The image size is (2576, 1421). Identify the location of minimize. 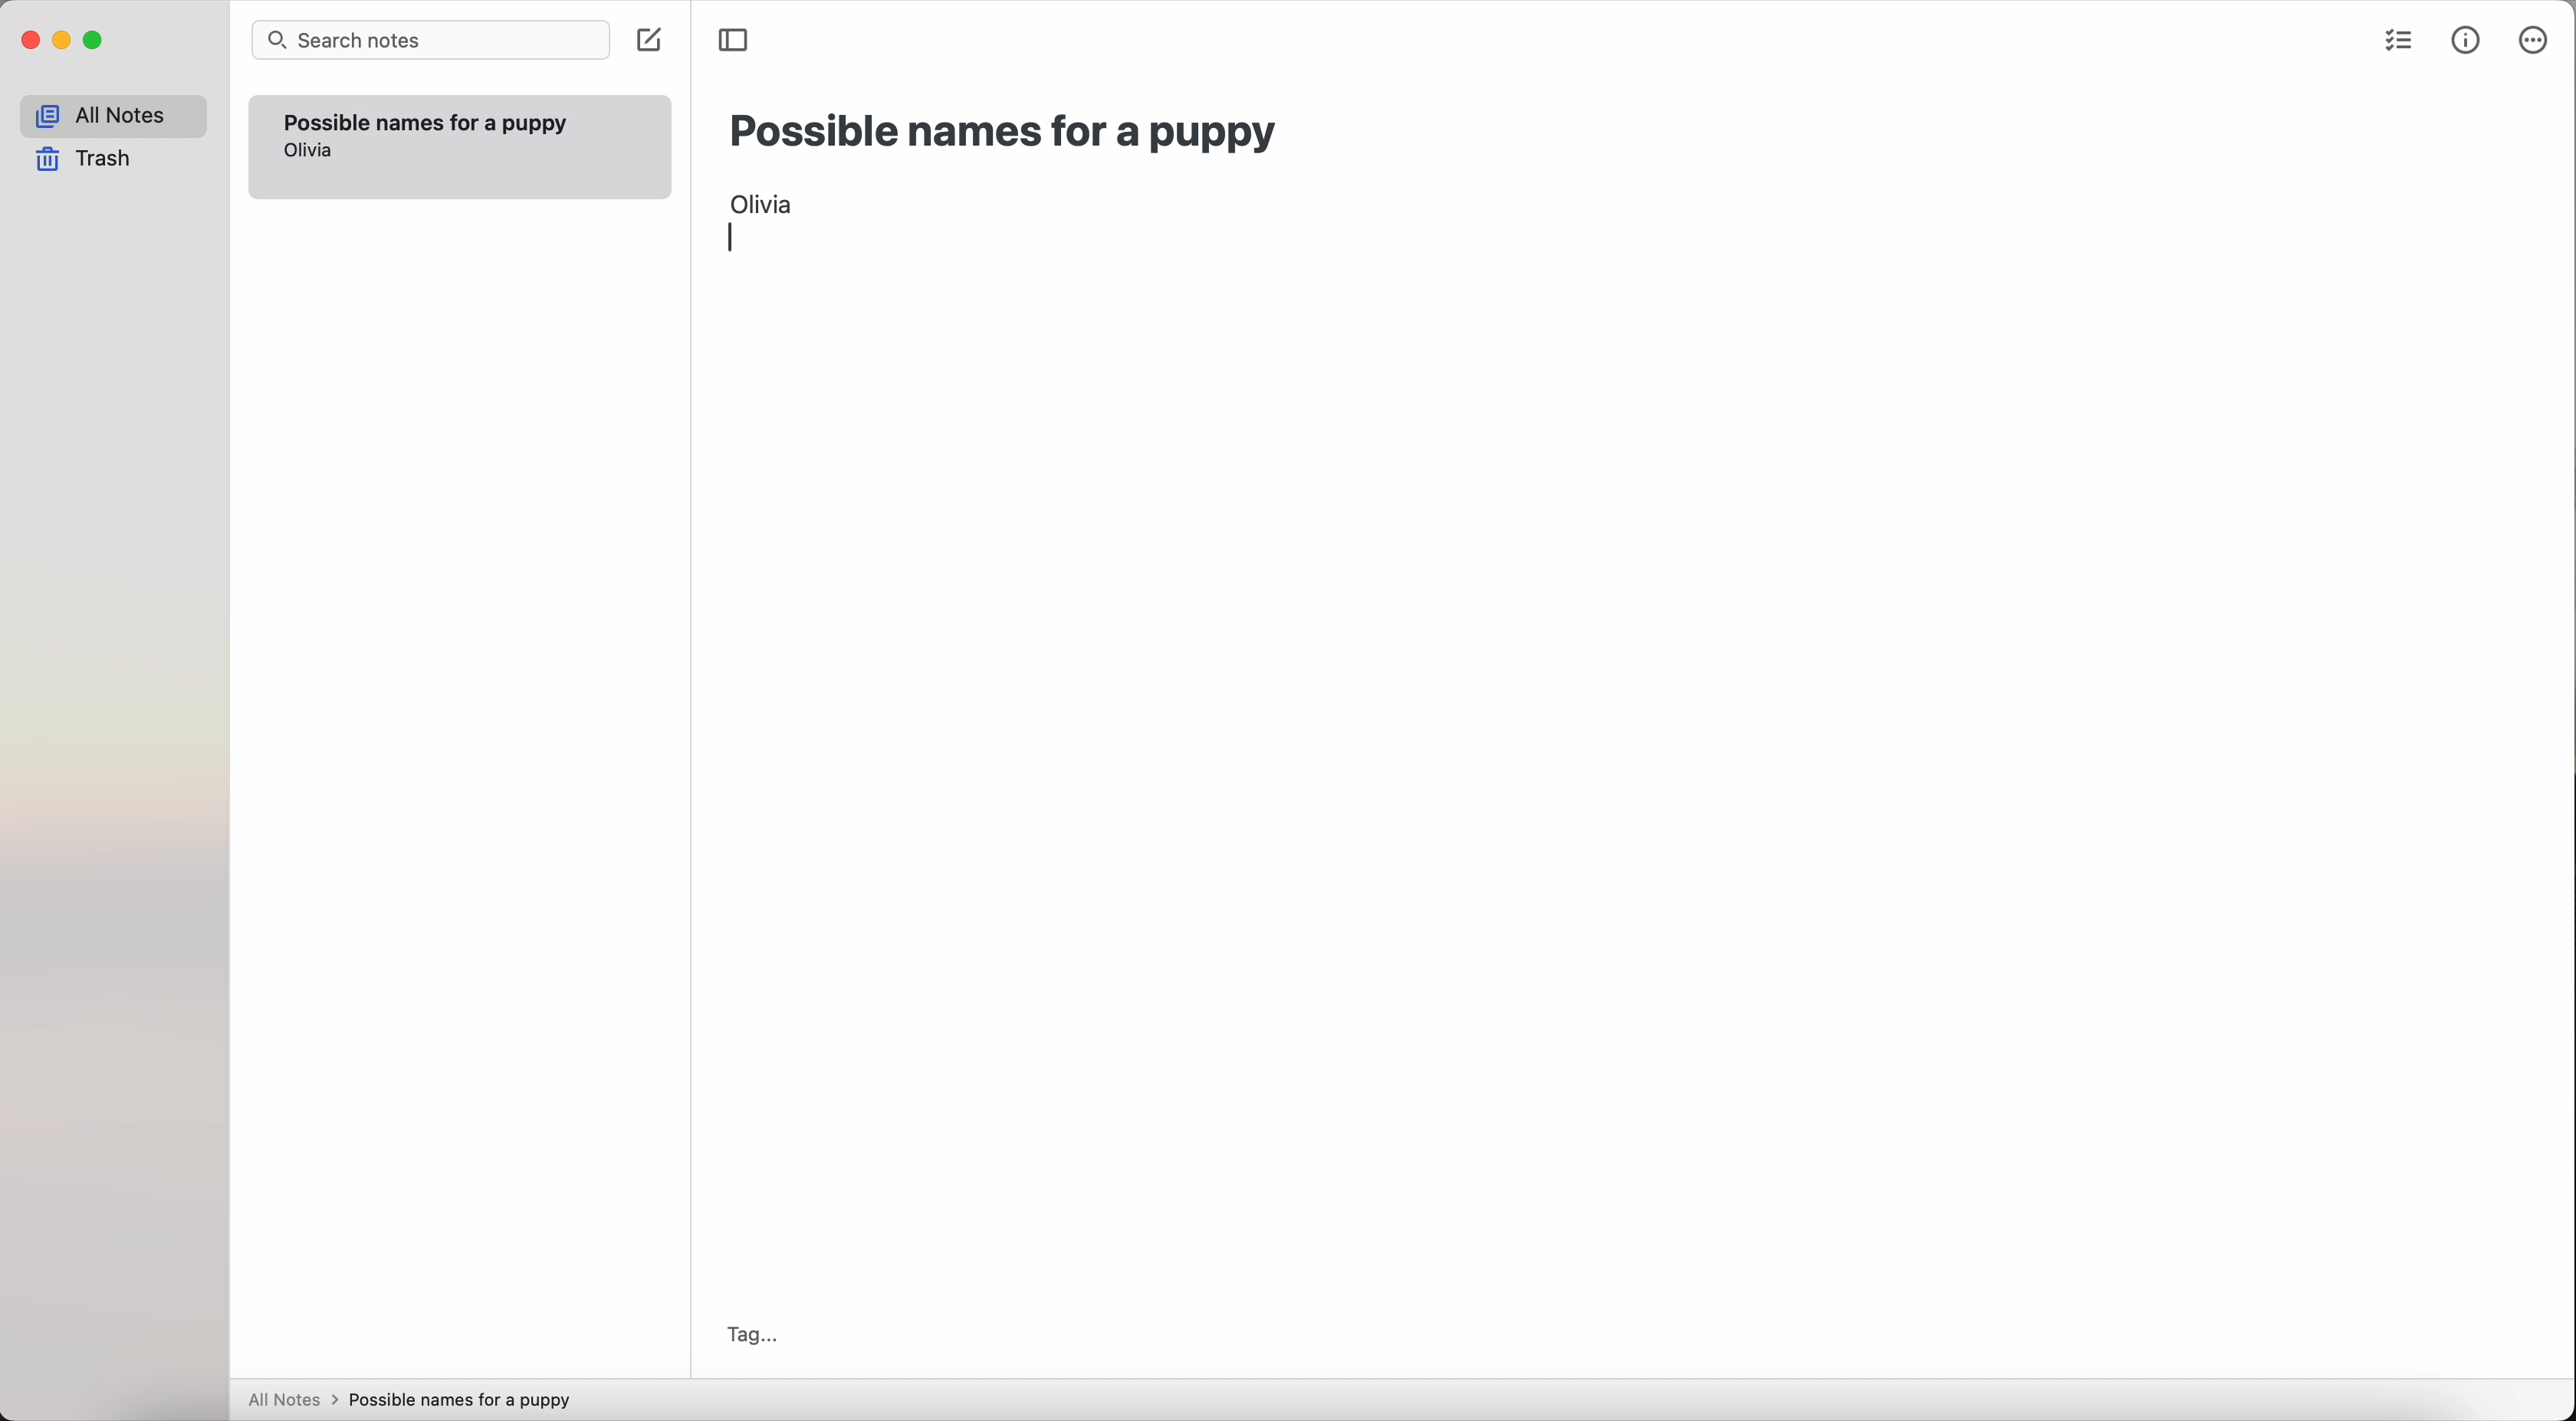
(63, 42).